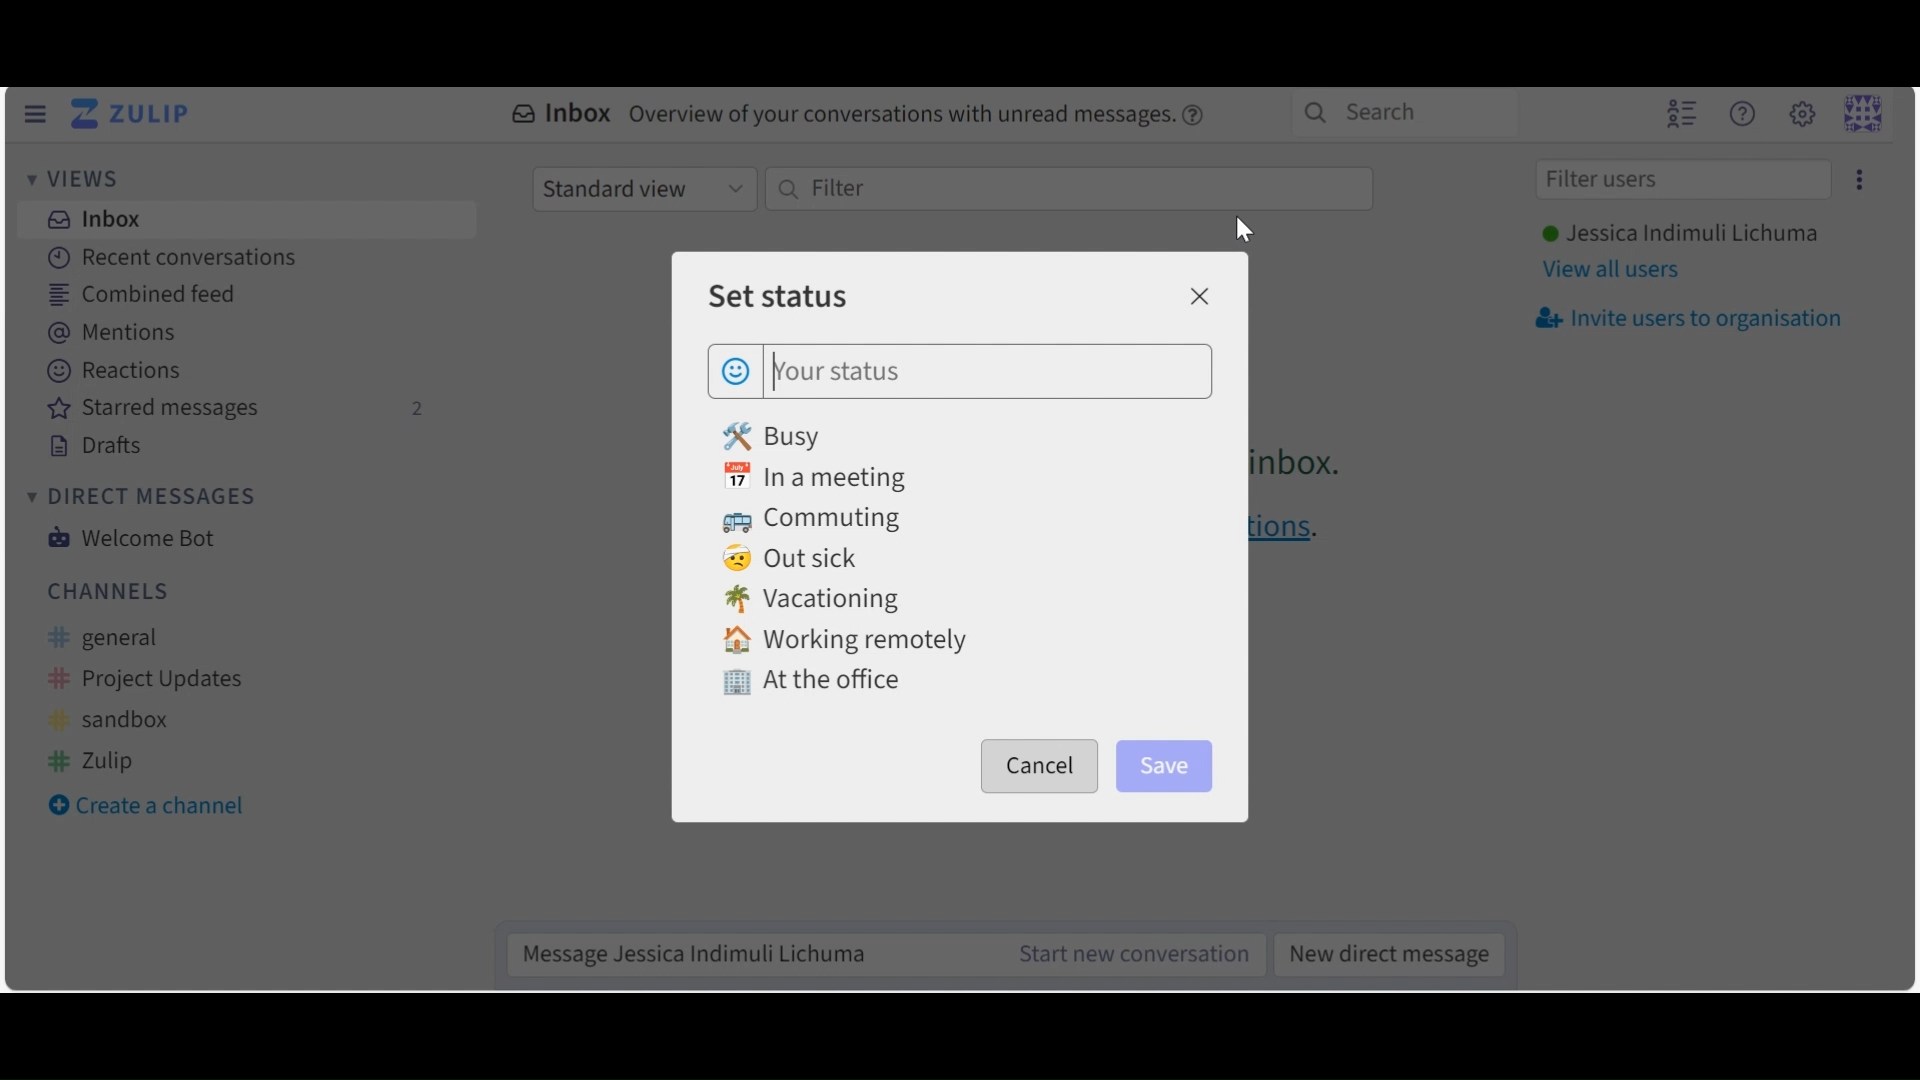  I want to click on Start a conversation, so click(1125, 954).